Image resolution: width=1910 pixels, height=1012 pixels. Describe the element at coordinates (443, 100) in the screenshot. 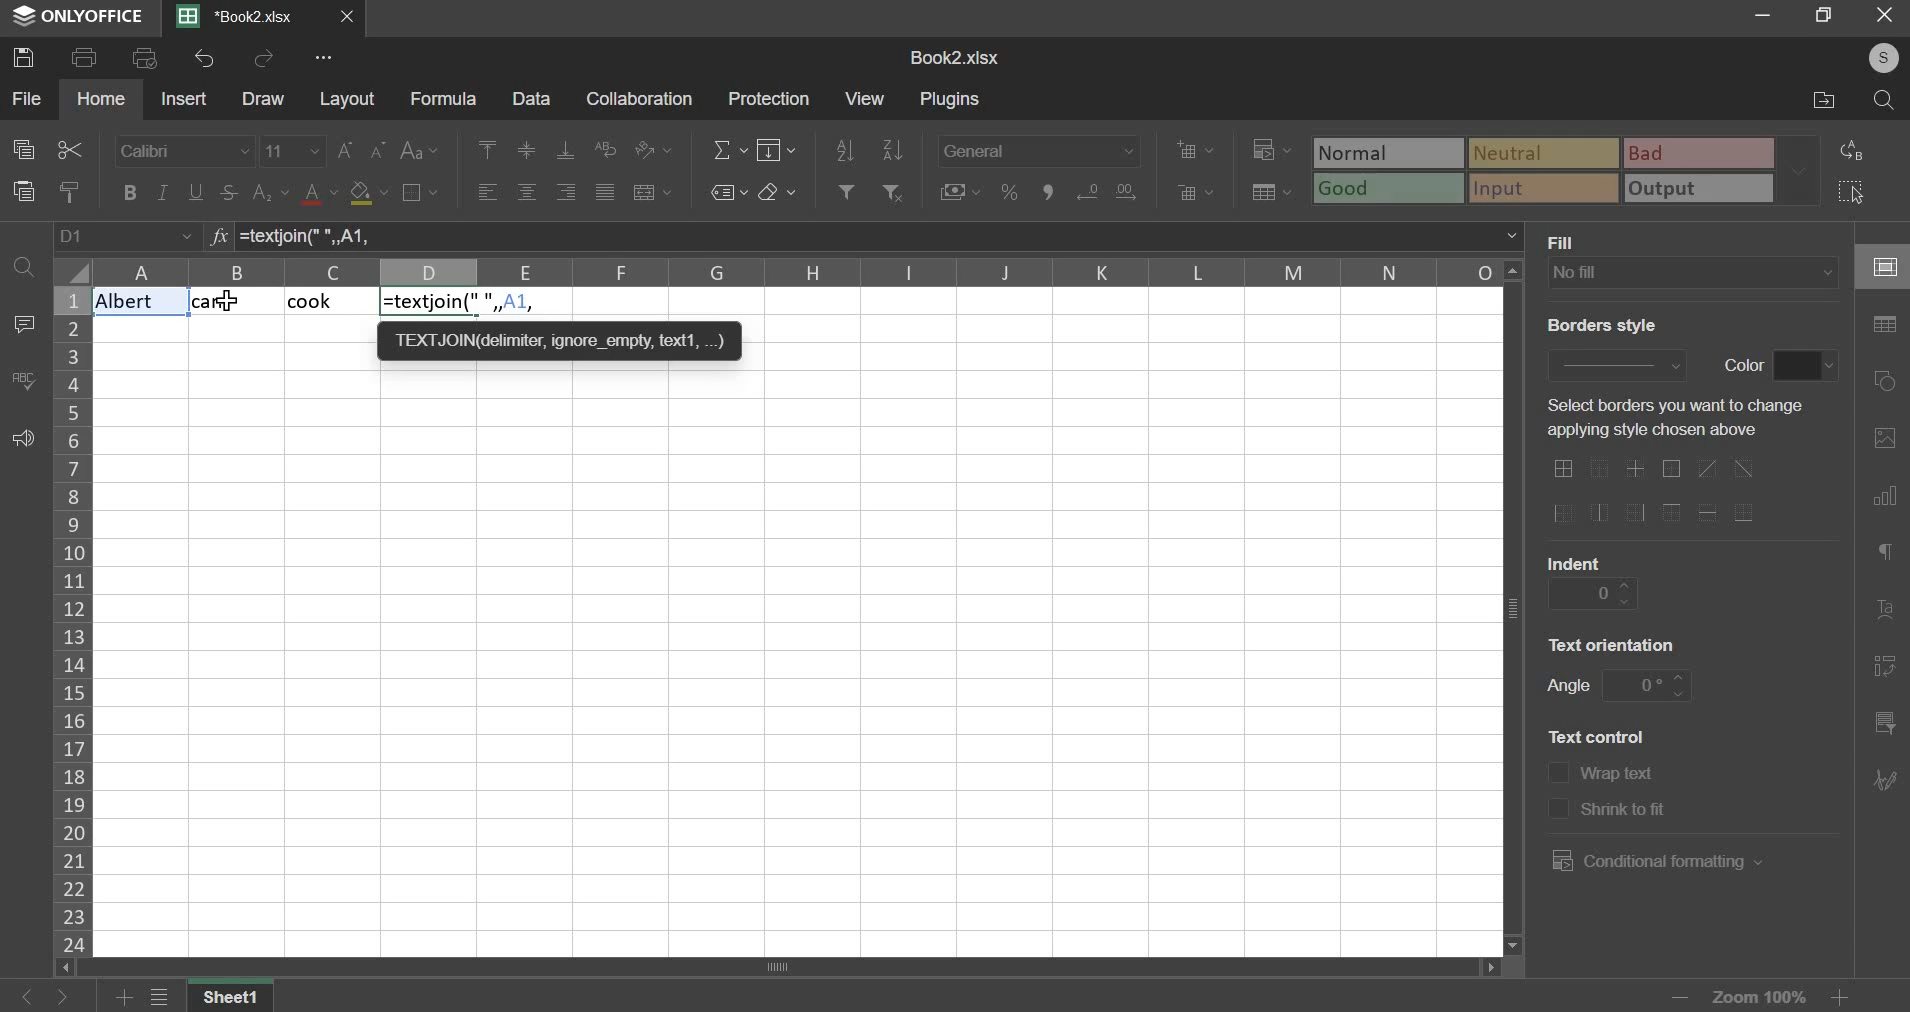

I see `formula` at that location.